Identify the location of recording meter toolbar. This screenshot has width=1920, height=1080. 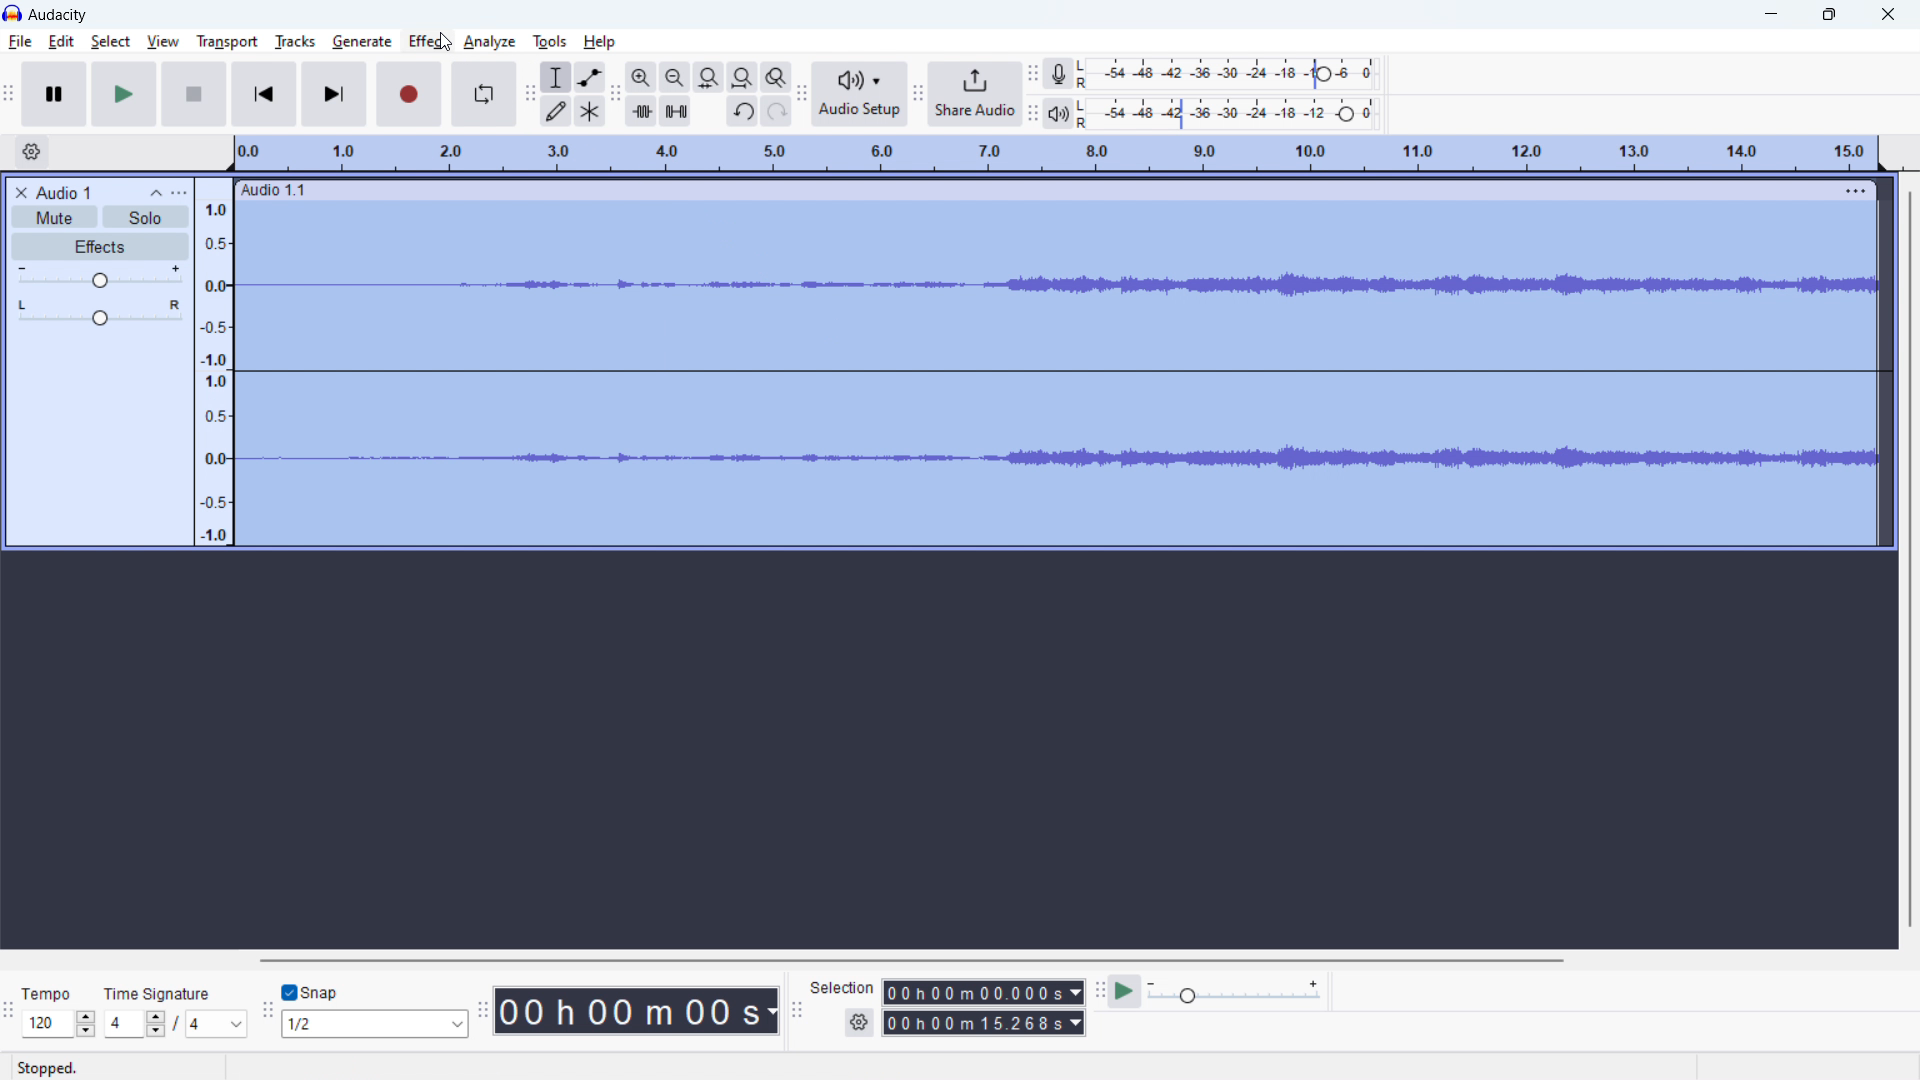
(1034, 74).